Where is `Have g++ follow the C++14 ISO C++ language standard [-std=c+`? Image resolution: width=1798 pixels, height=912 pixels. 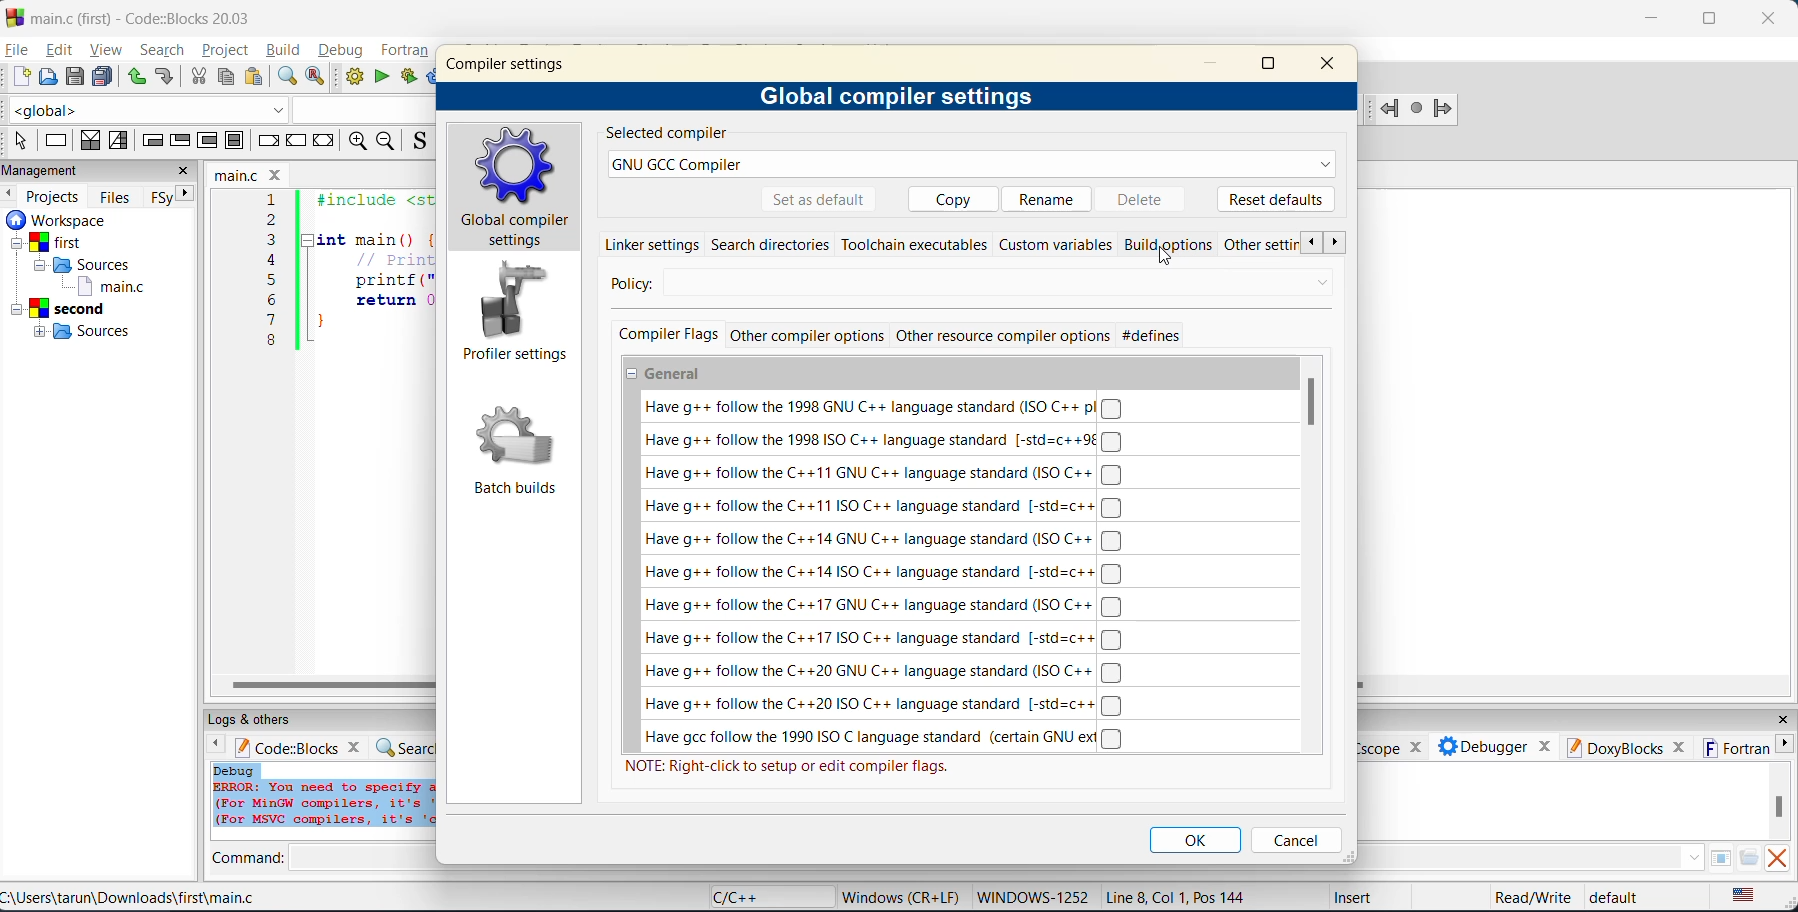 Have g++ follow the C++14 ISO C++ language standard [-std=c+ is located at coordinates (883, 571).